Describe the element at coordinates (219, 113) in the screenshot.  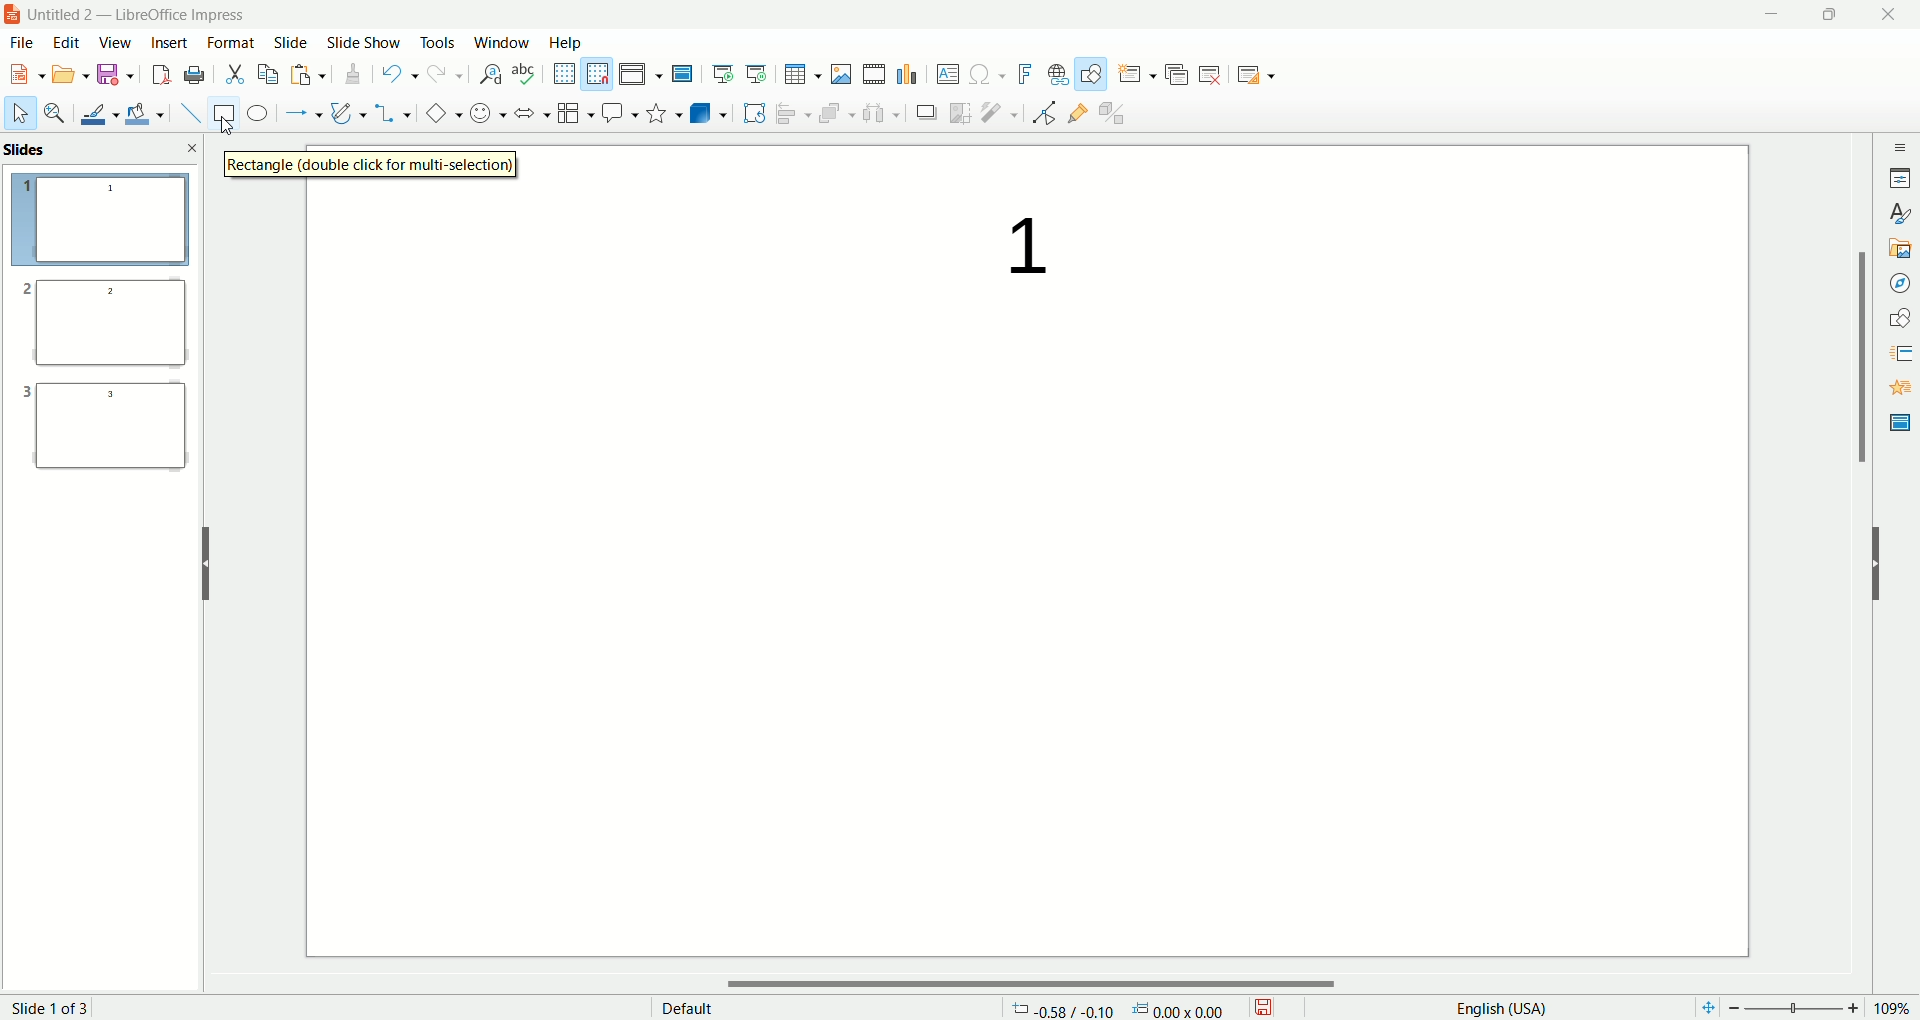
I see `rectangle` at that location.